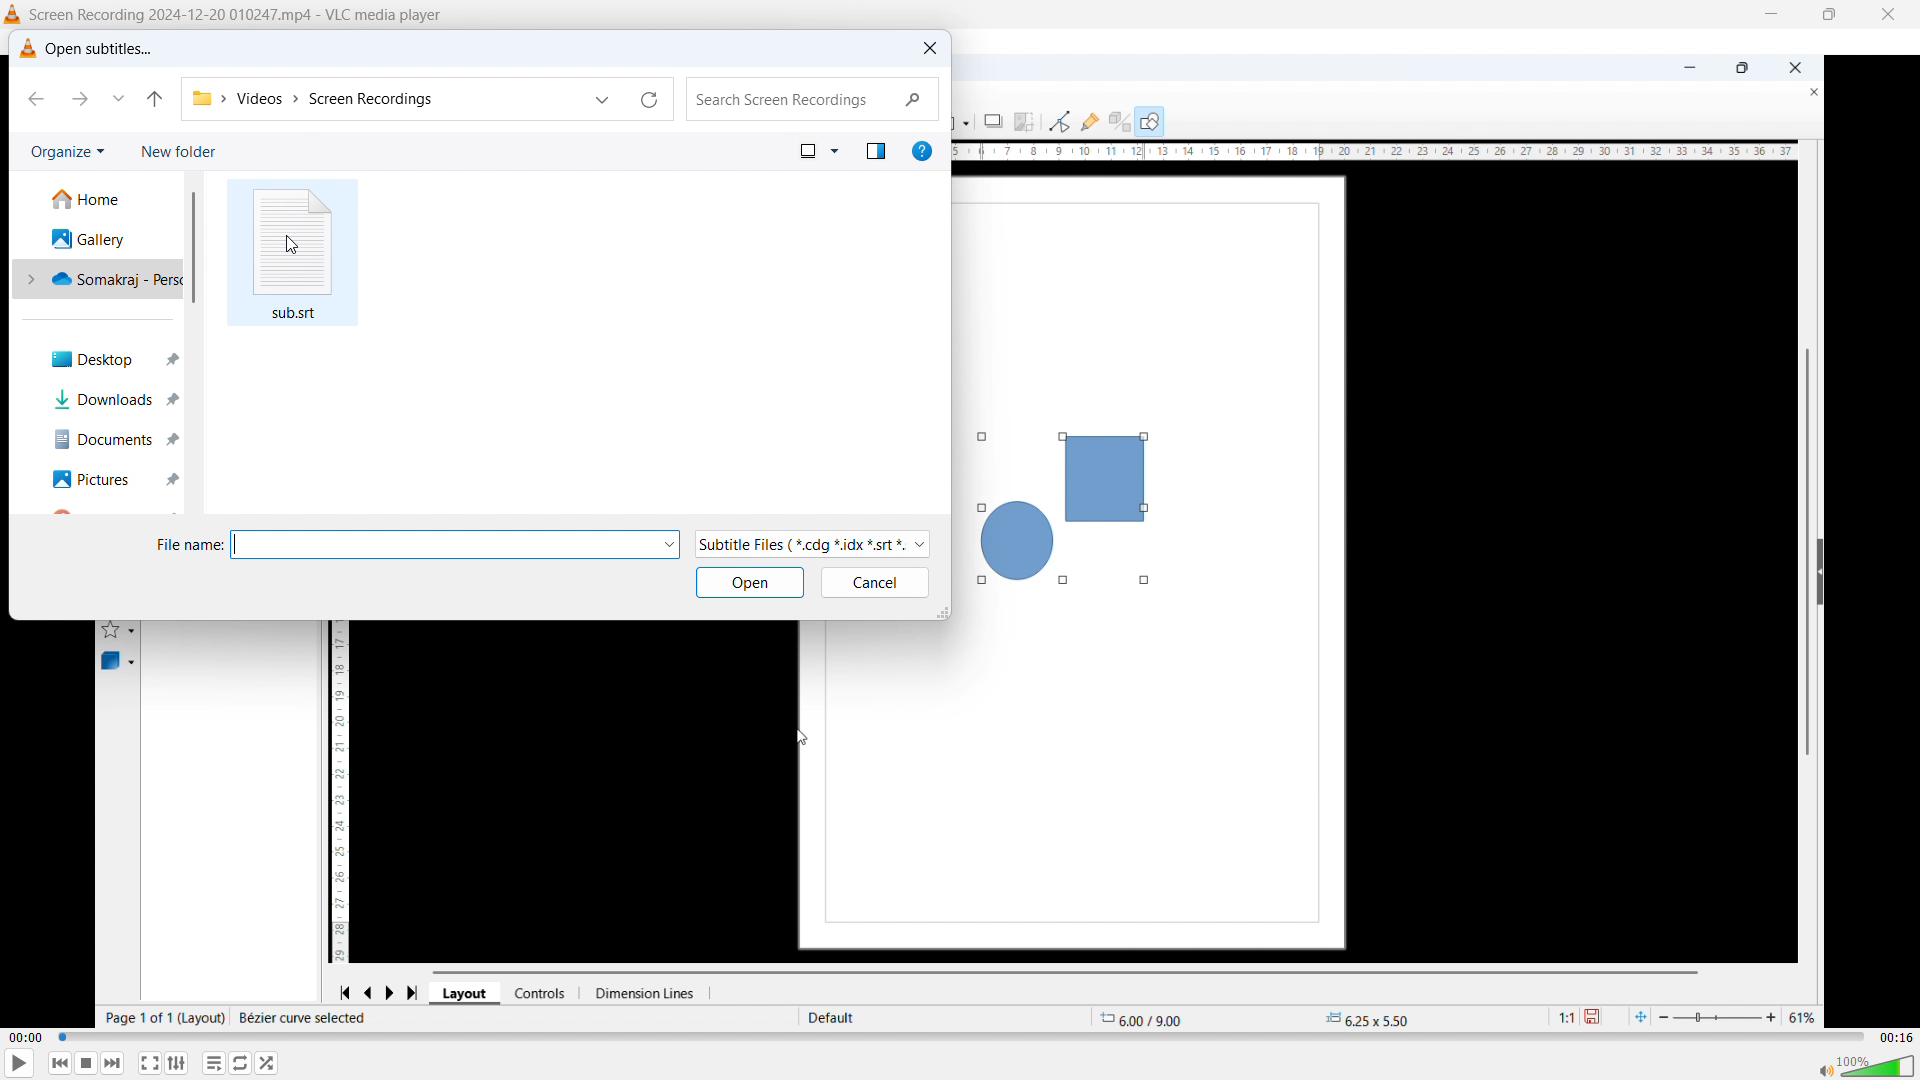  I want to click on  Page 1 of 1 (Layout), so click(163, 1018).